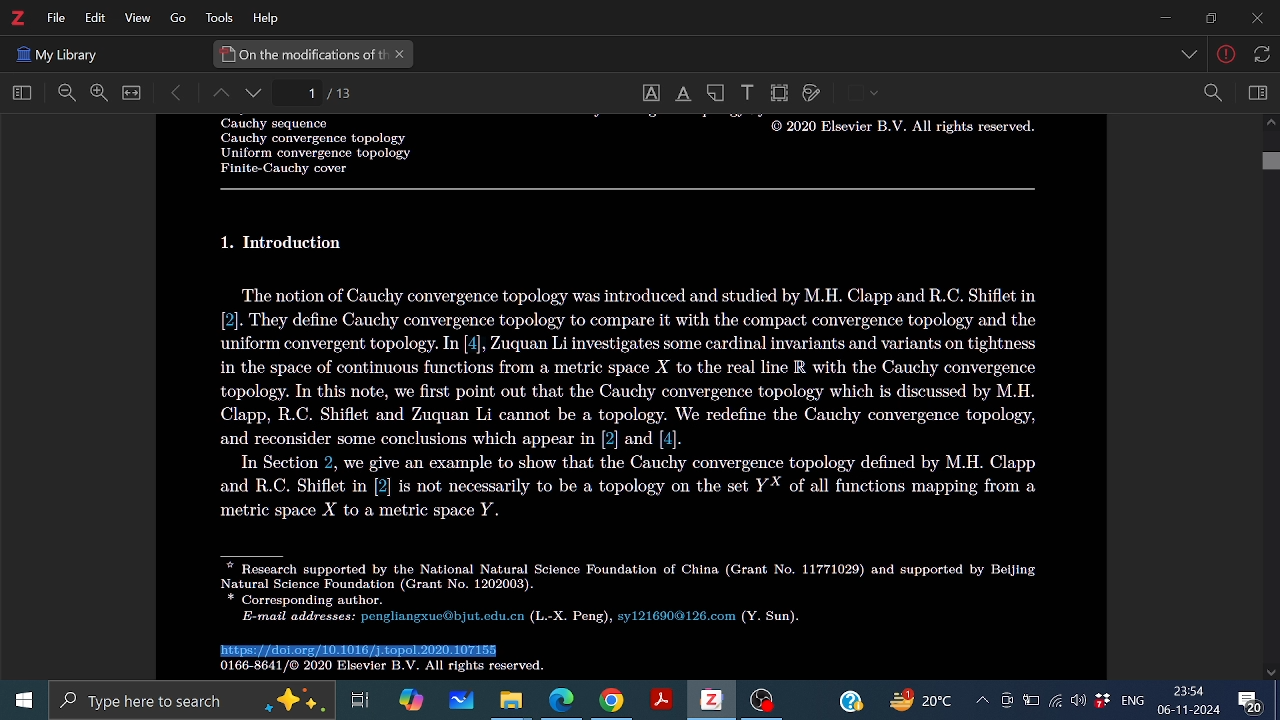  I want to click on Zoom out, so click(67, 94).